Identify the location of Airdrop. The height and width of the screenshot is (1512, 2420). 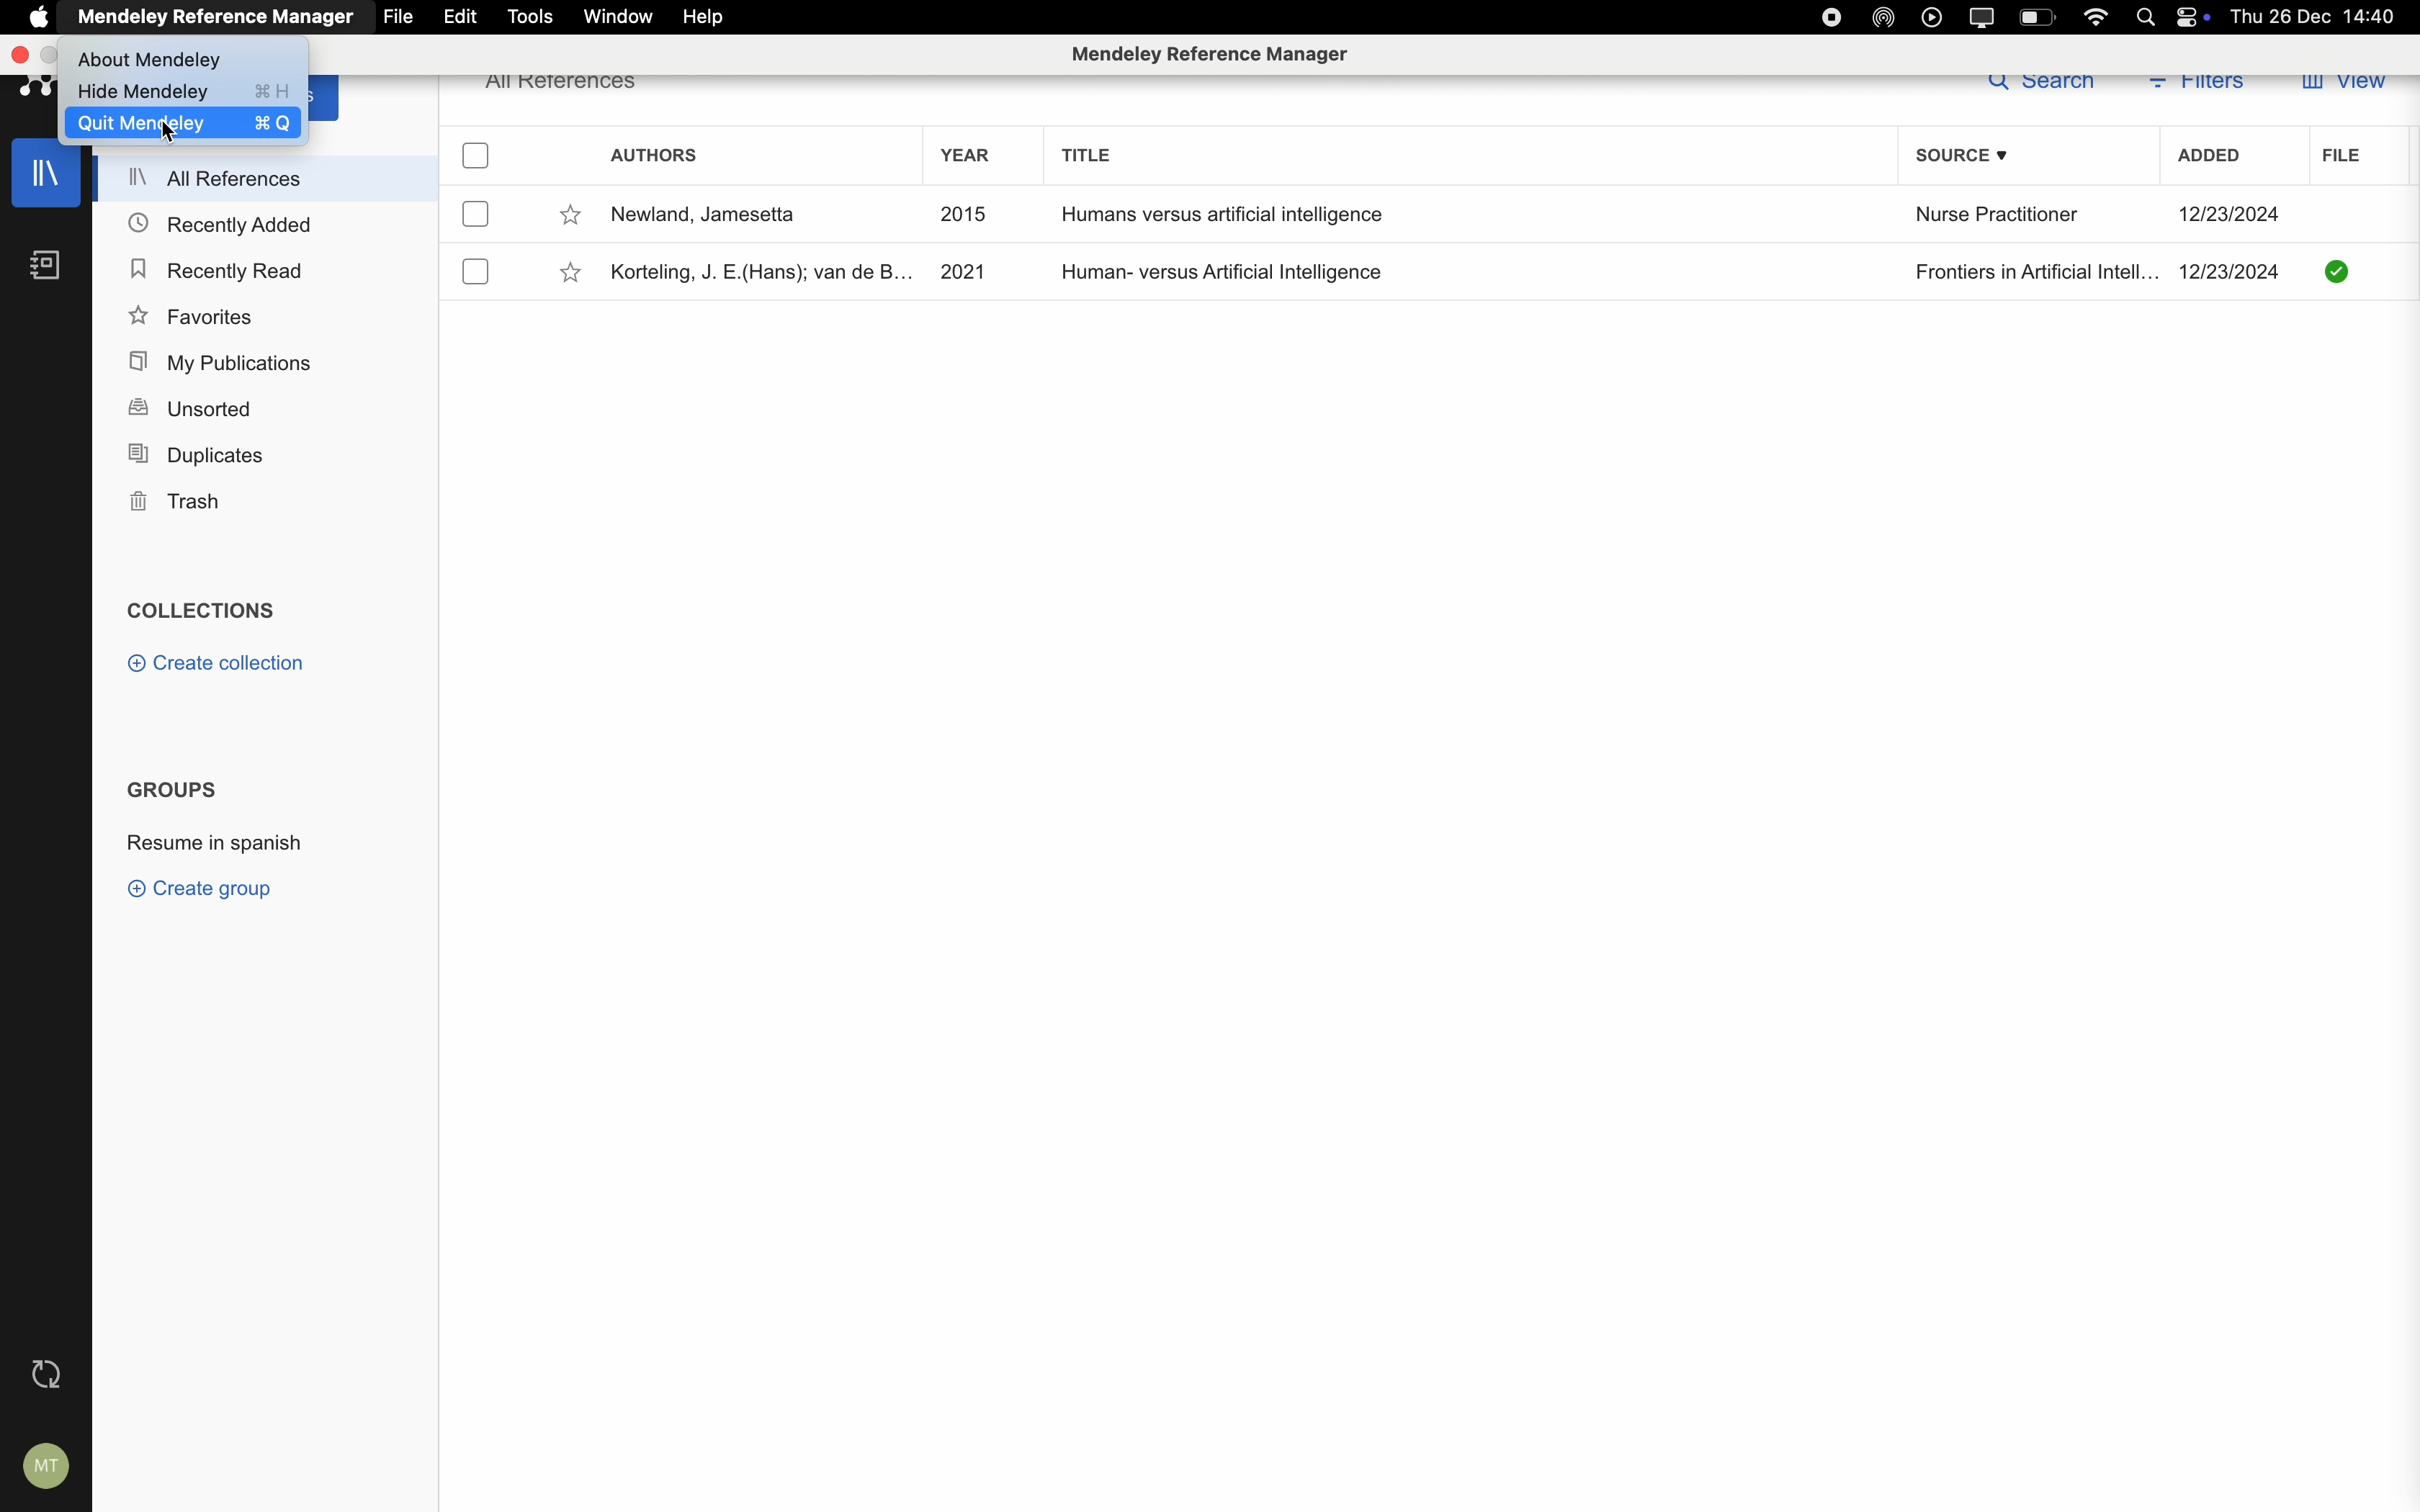
(1886, 18).